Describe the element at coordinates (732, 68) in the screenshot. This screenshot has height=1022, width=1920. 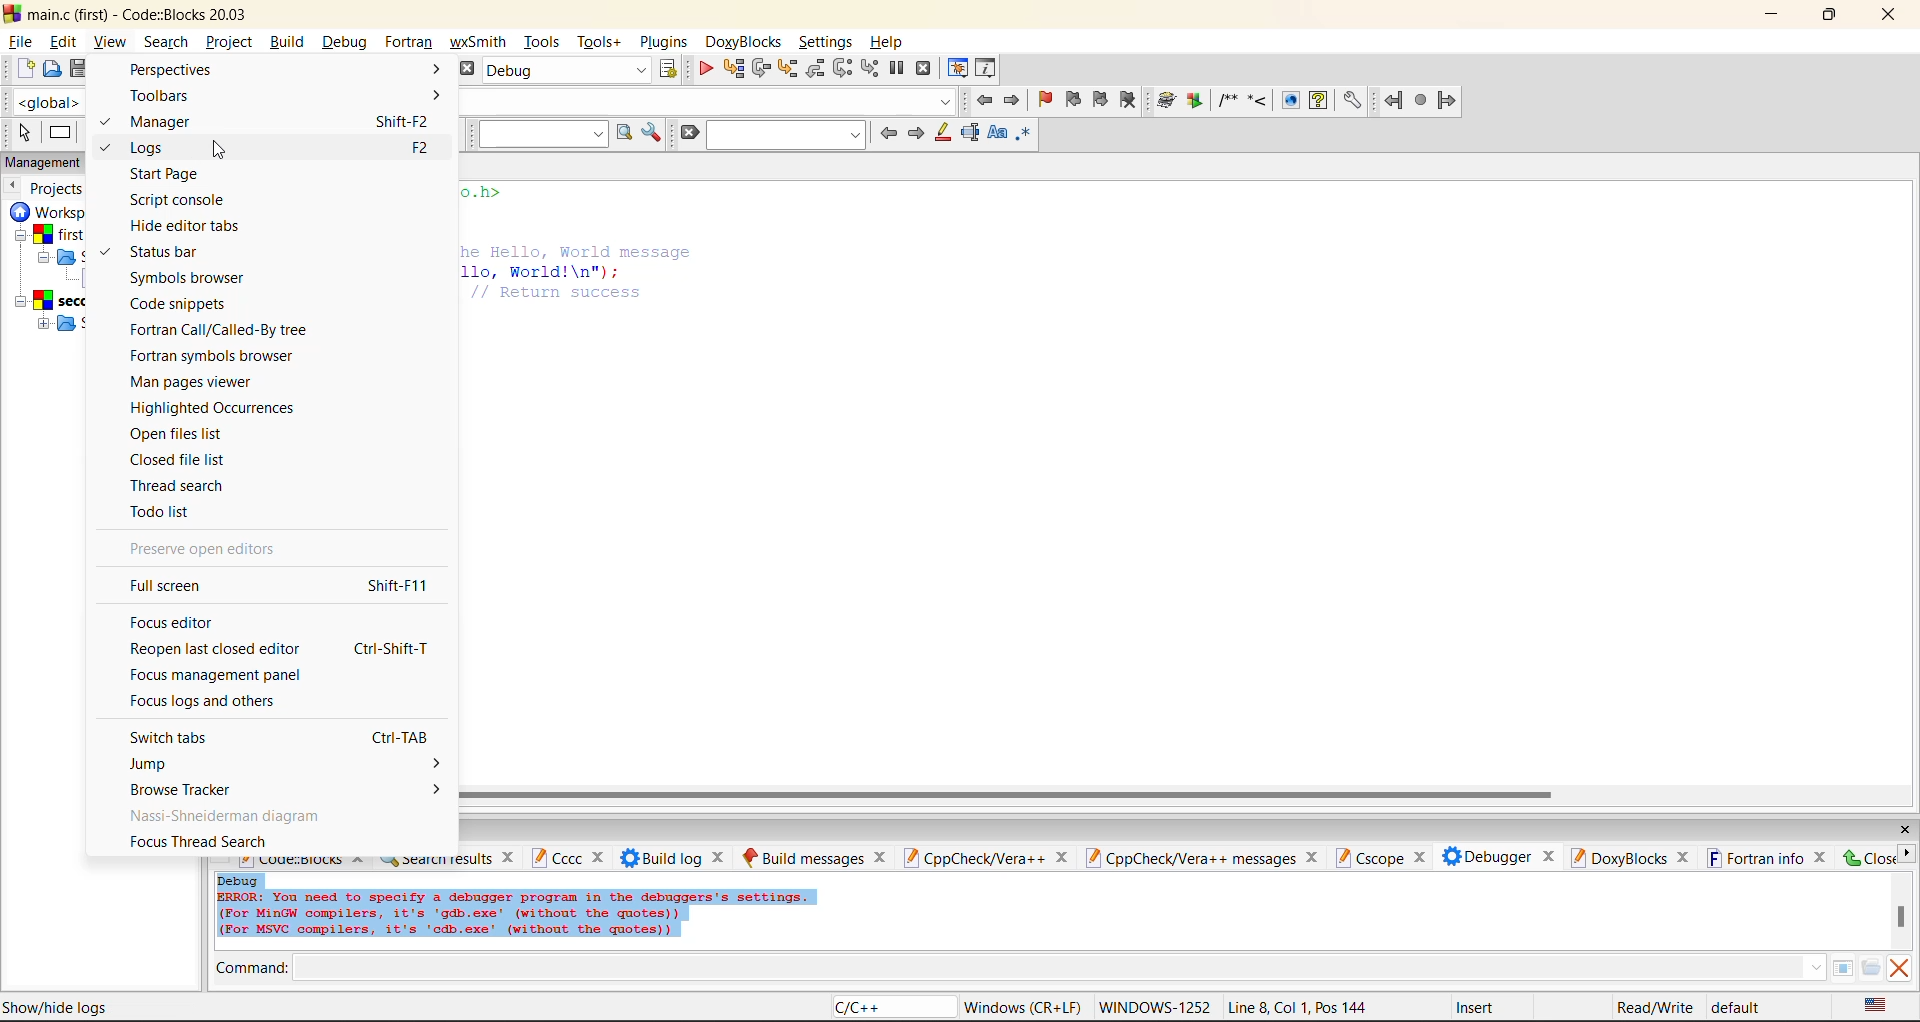
I see `run to cursor` at that location.